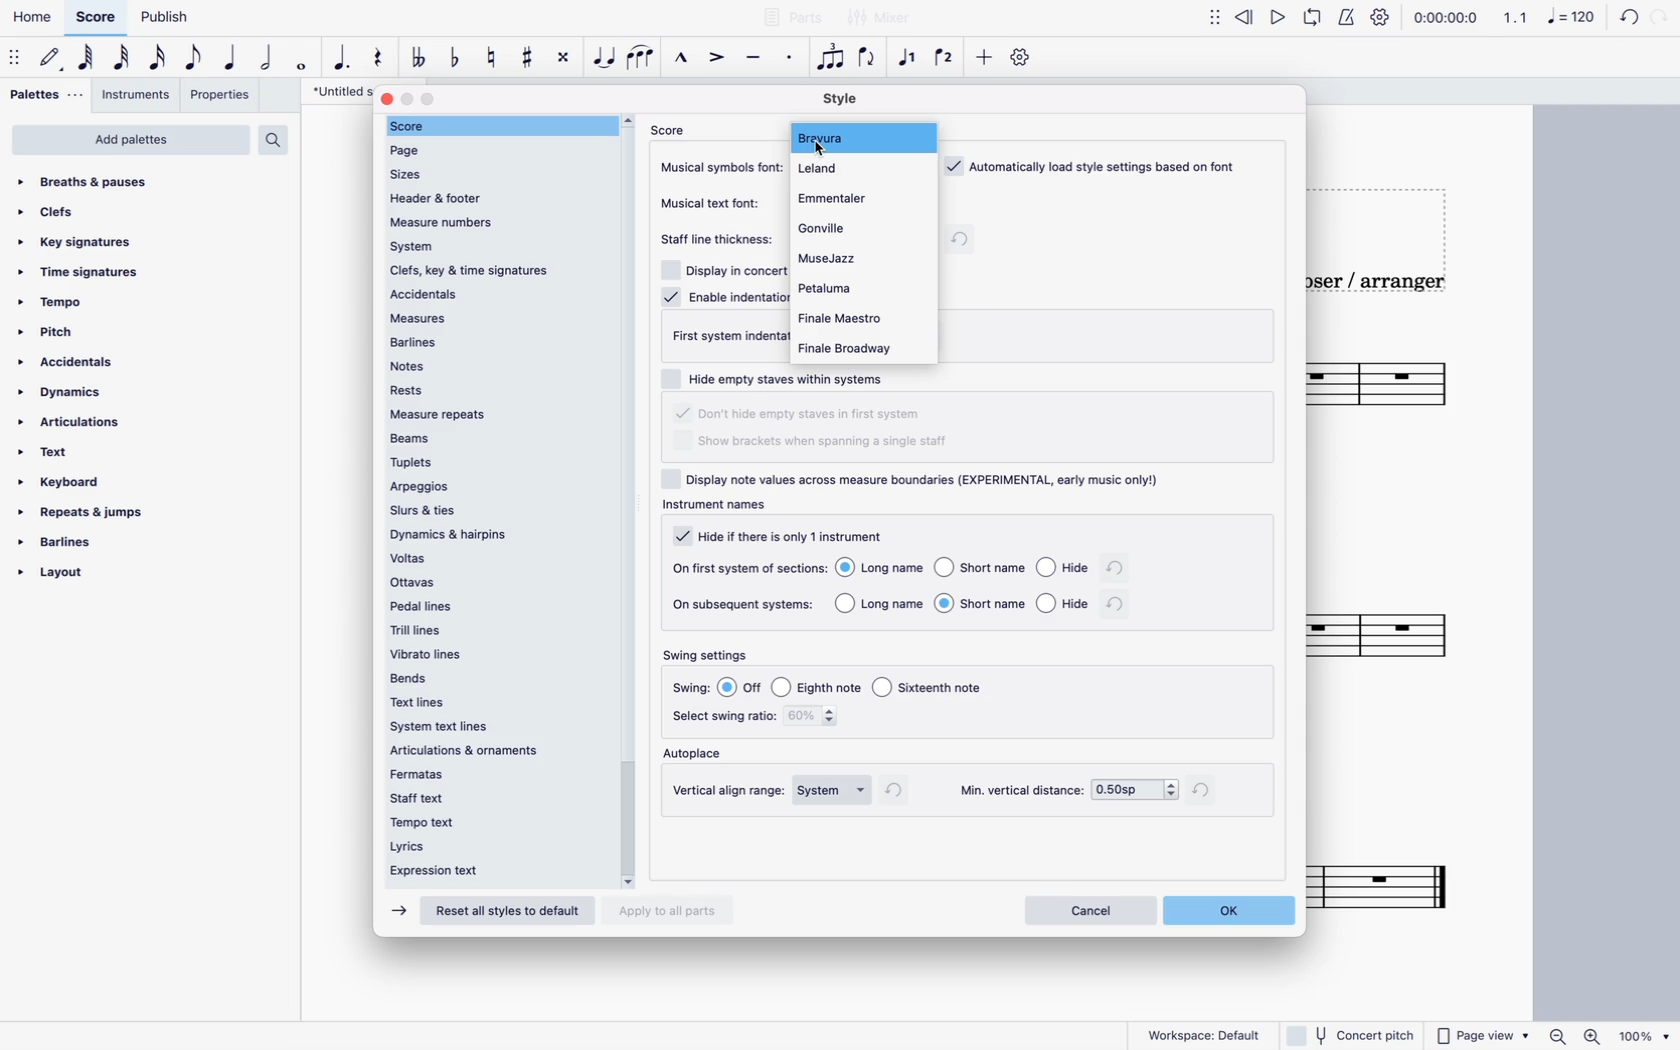 The image size is (1680, 1050). What do you see at coordinates (85, 59) in the screenshot?
I see `note` at bounding box center [85, 59].